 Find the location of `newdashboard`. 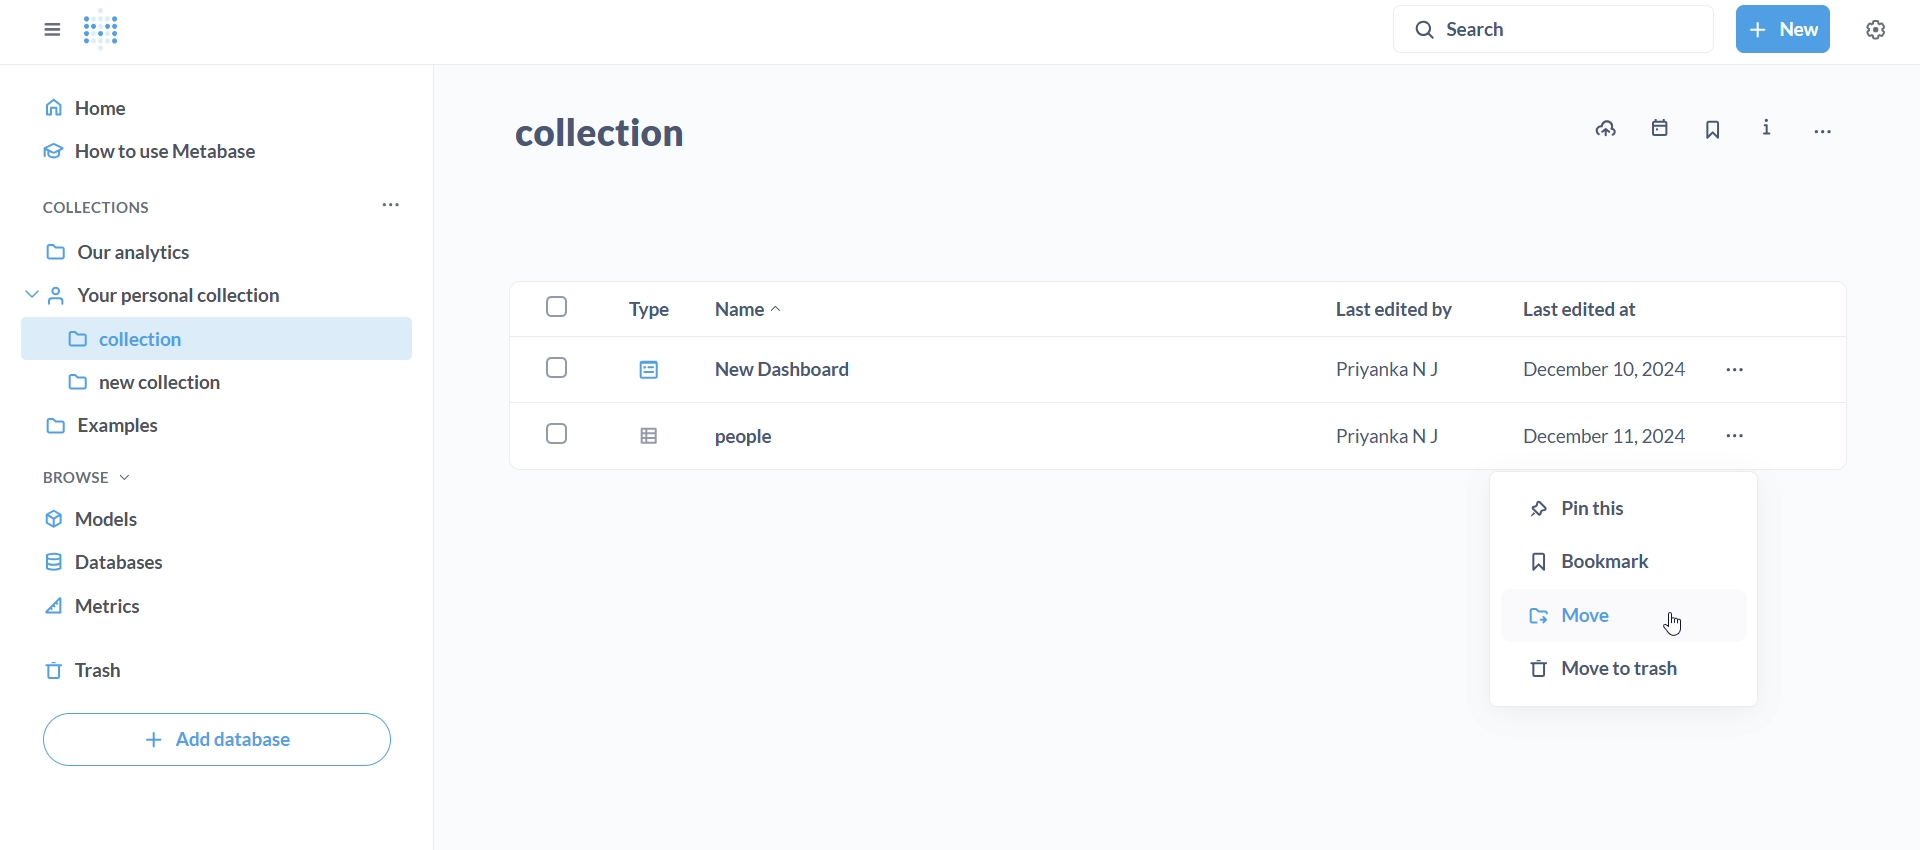

newdashboard is located at coordinates (788, 367).